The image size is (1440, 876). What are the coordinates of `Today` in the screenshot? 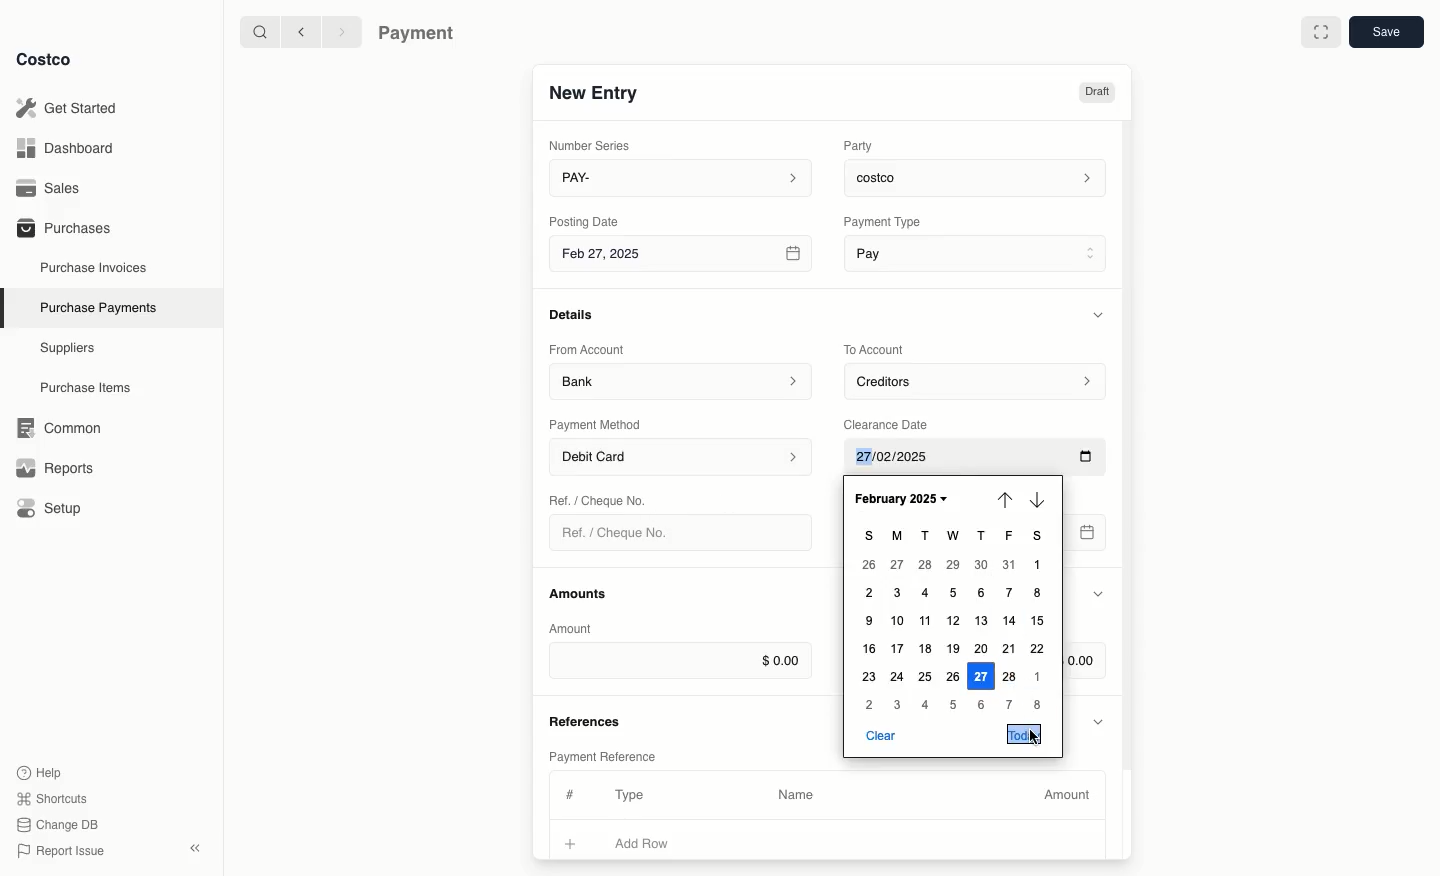 It's located at (1025, 734).